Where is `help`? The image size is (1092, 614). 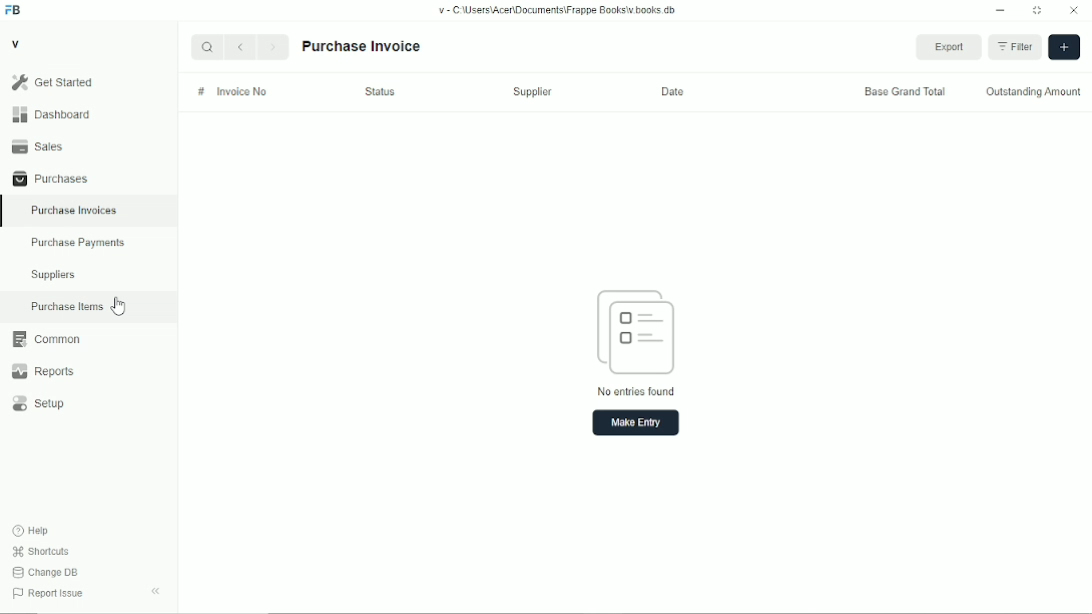
help is located at coordinates (32, 531).